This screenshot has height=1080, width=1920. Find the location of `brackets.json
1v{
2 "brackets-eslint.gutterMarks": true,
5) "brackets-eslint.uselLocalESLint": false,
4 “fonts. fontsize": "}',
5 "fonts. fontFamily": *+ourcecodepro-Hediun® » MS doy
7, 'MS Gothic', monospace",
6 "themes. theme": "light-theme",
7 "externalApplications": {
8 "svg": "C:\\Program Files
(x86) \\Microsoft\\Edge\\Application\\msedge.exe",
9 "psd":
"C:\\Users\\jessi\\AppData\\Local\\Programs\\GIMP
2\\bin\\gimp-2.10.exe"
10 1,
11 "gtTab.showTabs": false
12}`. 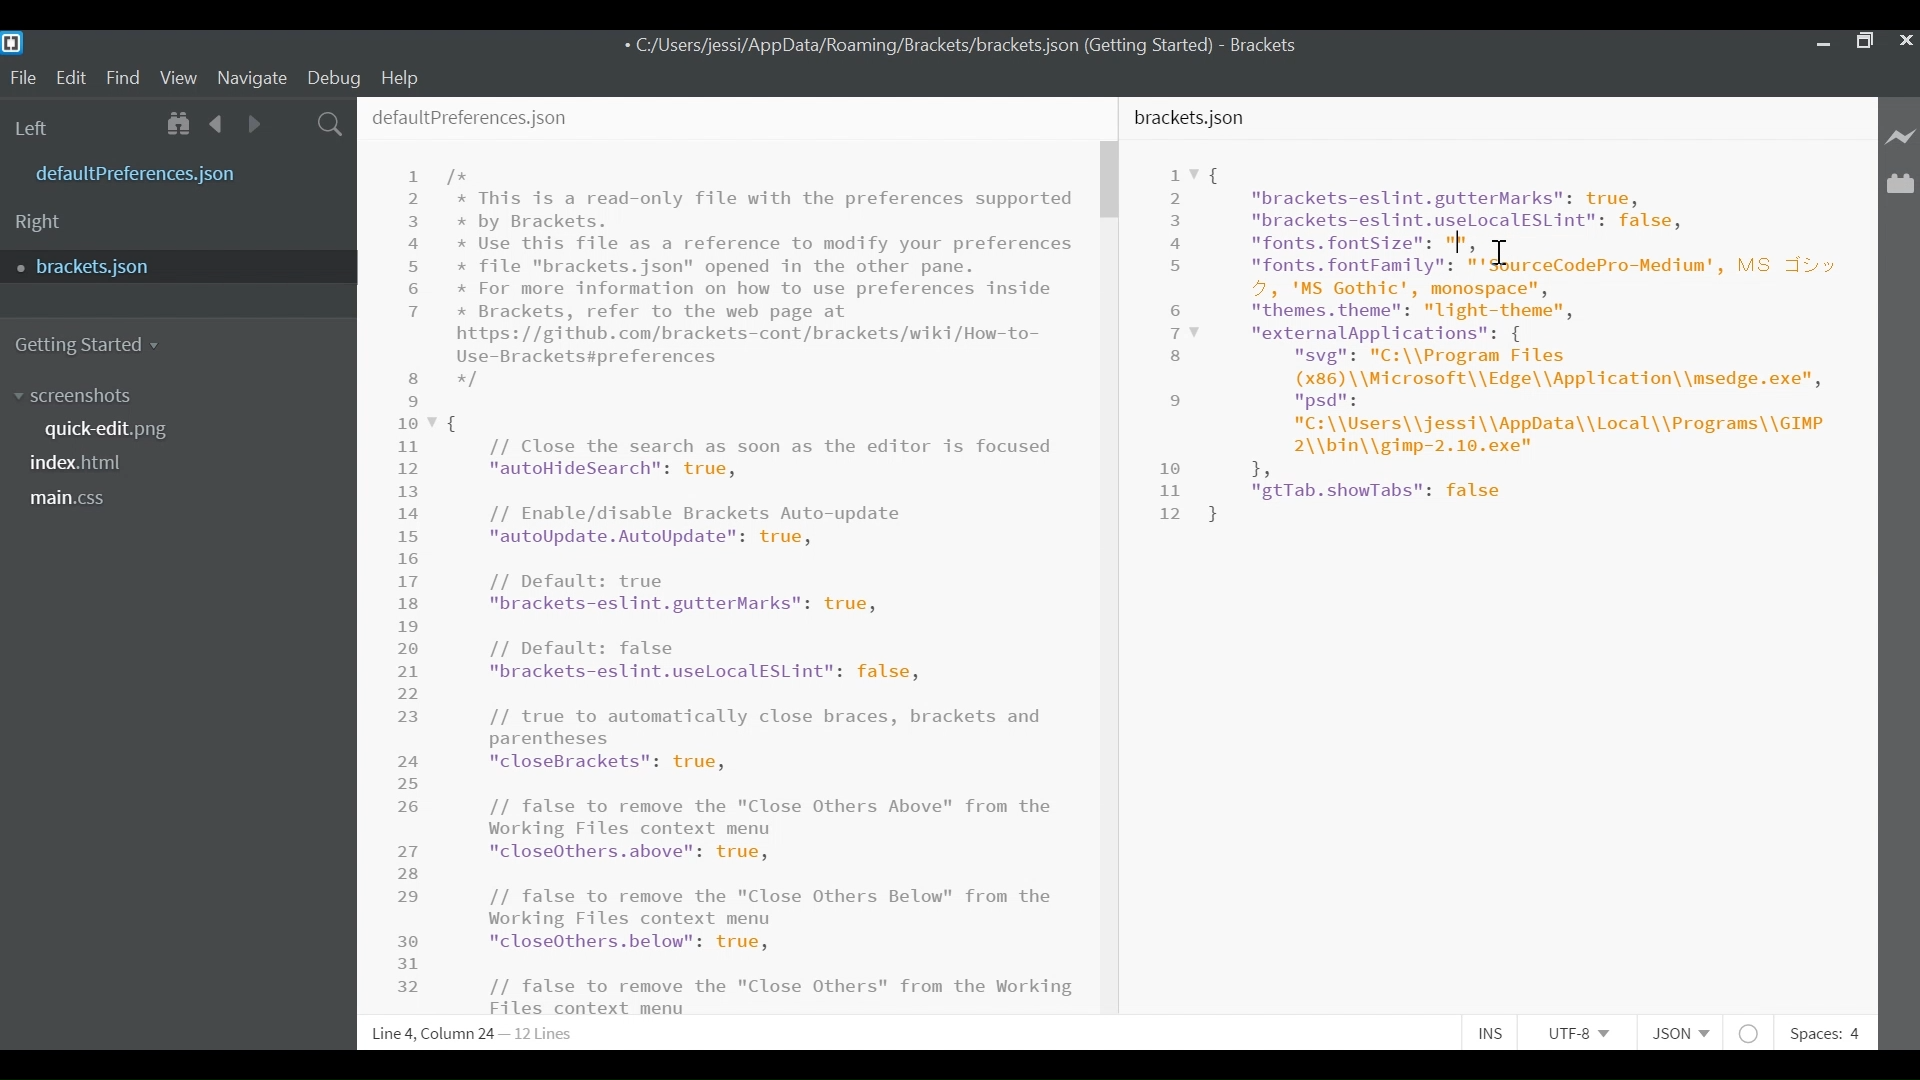

brackets.json
1v{
2 "brackets-eslint.gutterMarks": true,
5) "brackets-eslint.uselLocalESLint": false,
4 “fonts. fontsize": "}',
5 "fonts. fontFamily": *+ourcecodepro-Hediun® » MS doy
7, 'MS Gothic', monospace",
6 "themes. theme": "light-theme",
7 "externalApplications": {
8 "svg": "C:\\Program Files
(x86) \\Microsoft\\Edge\\Application\\msedge.exe",
9 "psd":
"C:\\Users\\jessi\\AppData\\Local\\Programs\\GIMP
2\\bin\\gimp-2.10.exe"
10 1,
11 "gtTab.showTabs": false
12} is located at coordinates (1496, 376).